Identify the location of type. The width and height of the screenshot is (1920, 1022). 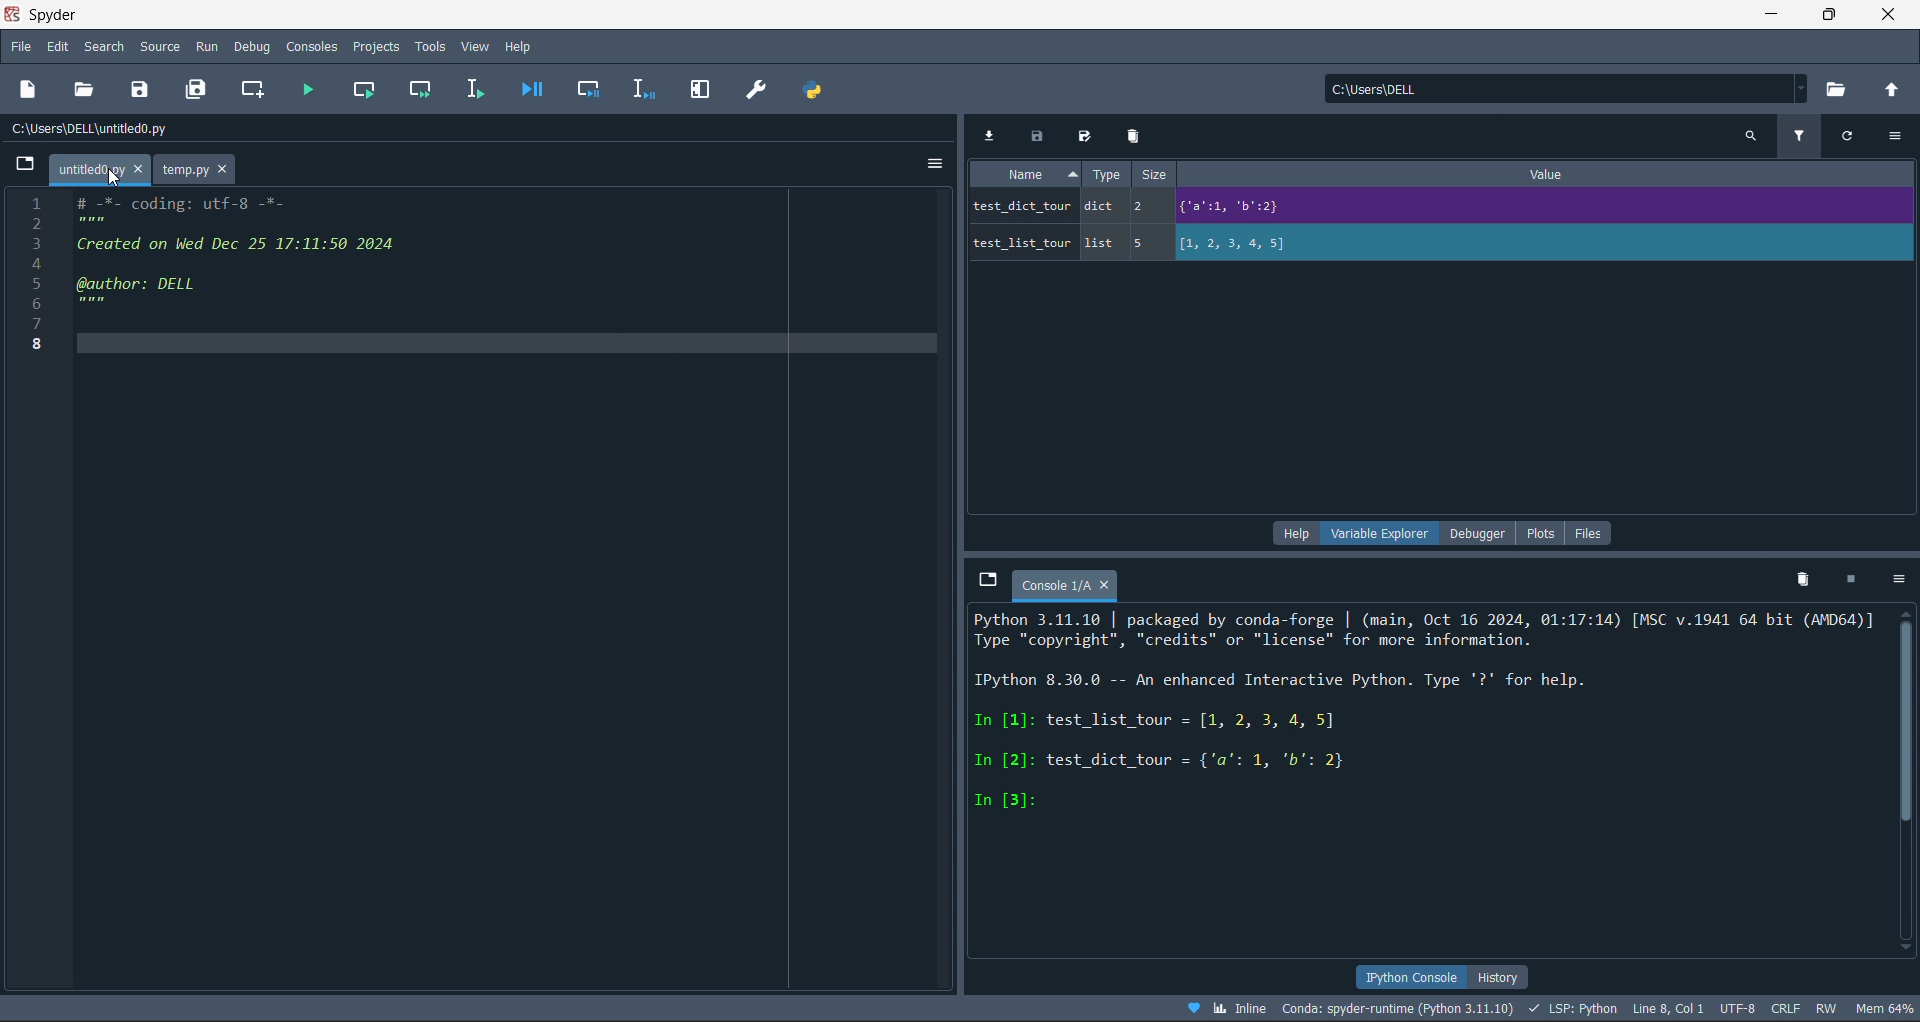
(1115, 174).